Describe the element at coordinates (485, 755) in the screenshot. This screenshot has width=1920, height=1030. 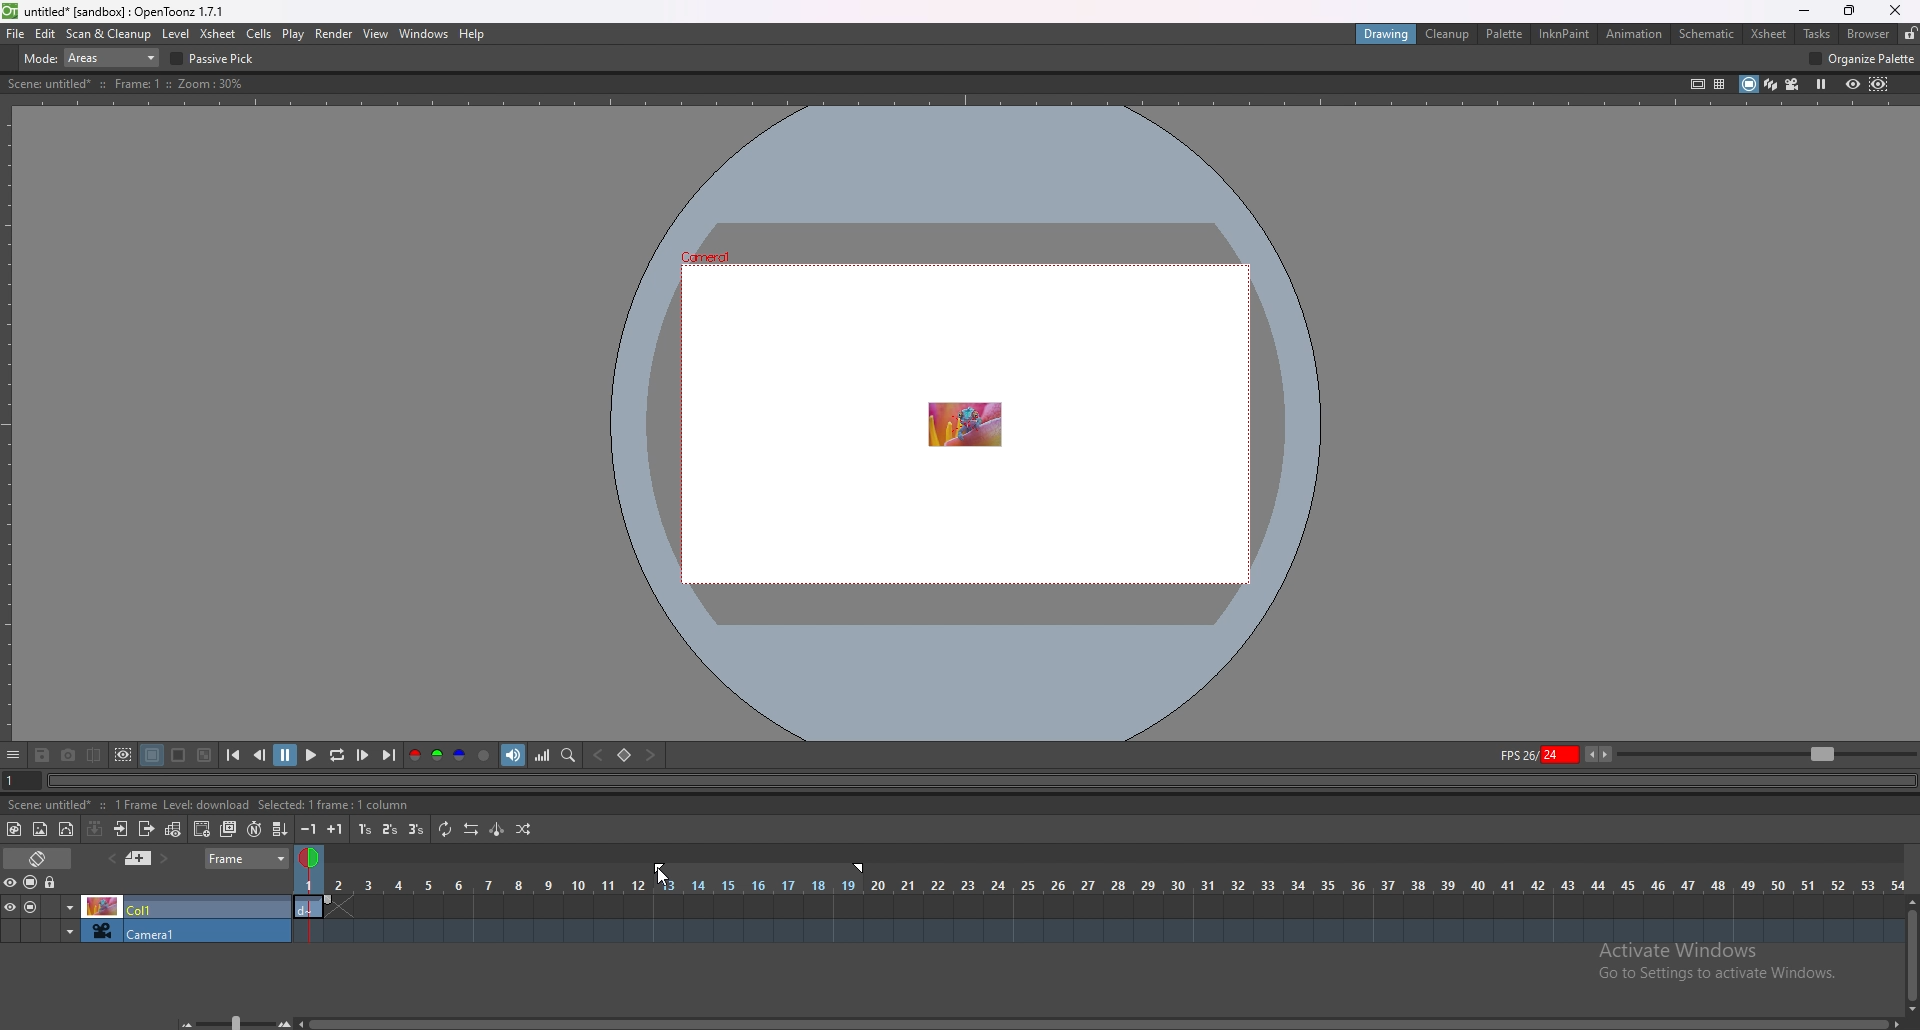
I see `alpha channel` at that location.